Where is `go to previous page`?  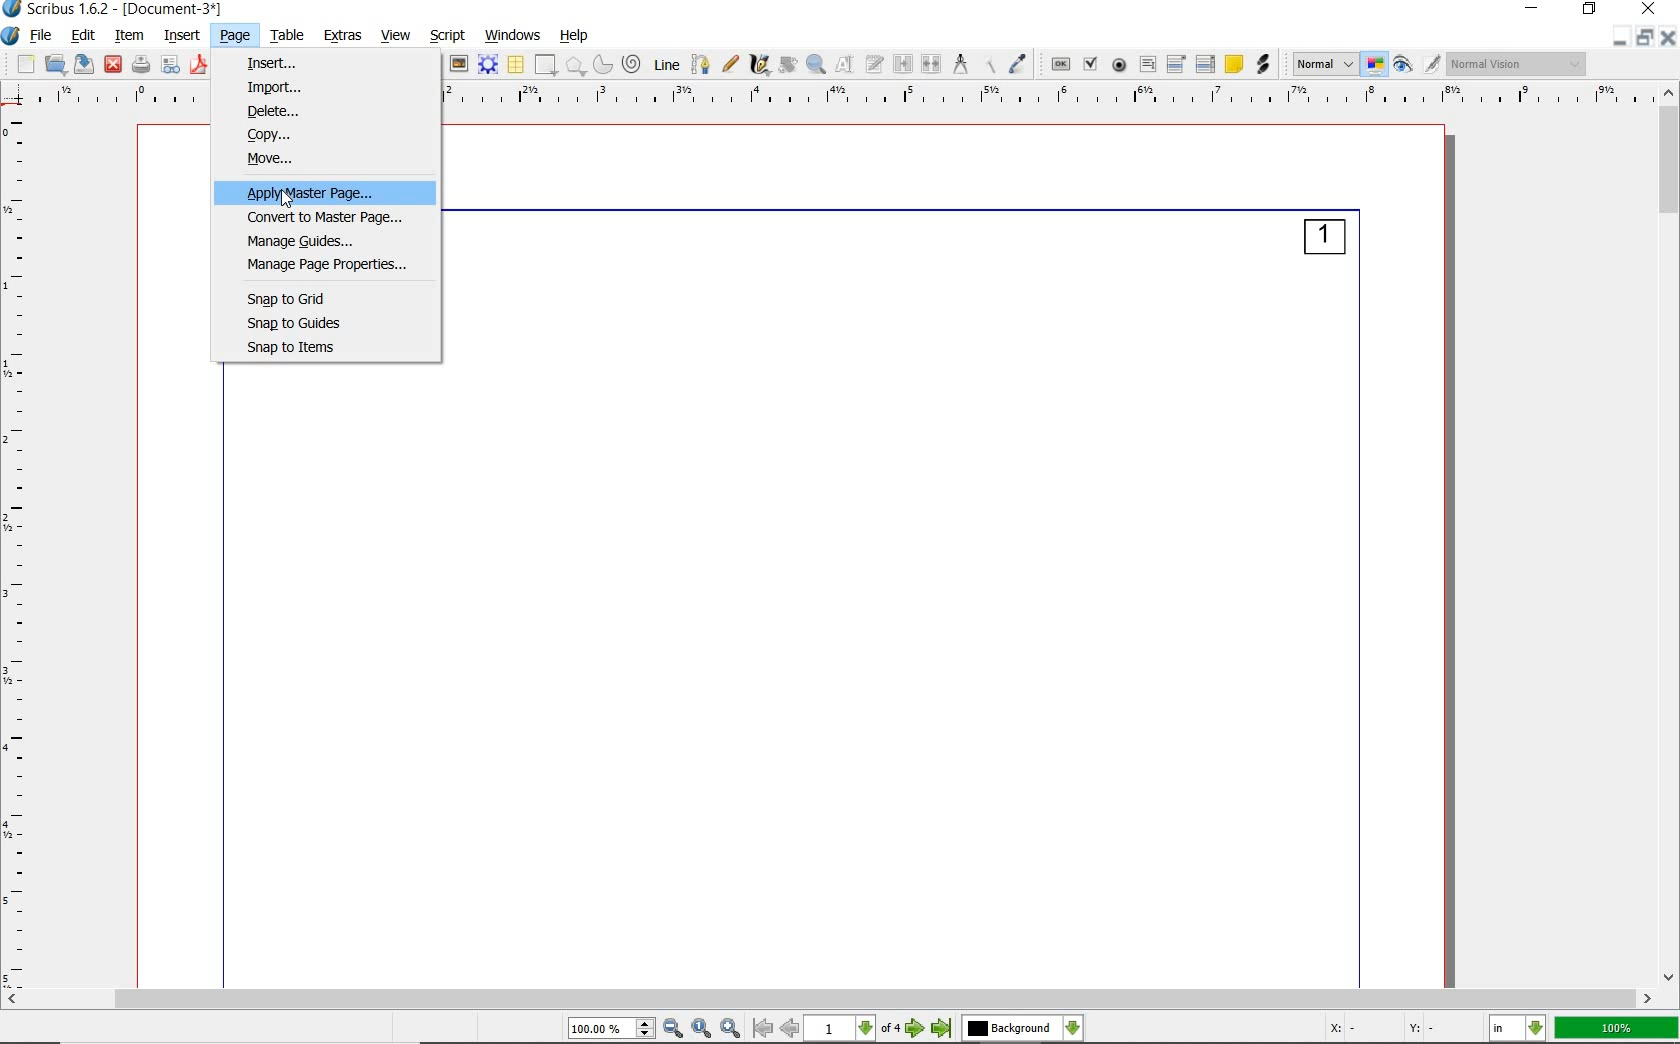
go to previous page is located at coordinates (791, 1029).